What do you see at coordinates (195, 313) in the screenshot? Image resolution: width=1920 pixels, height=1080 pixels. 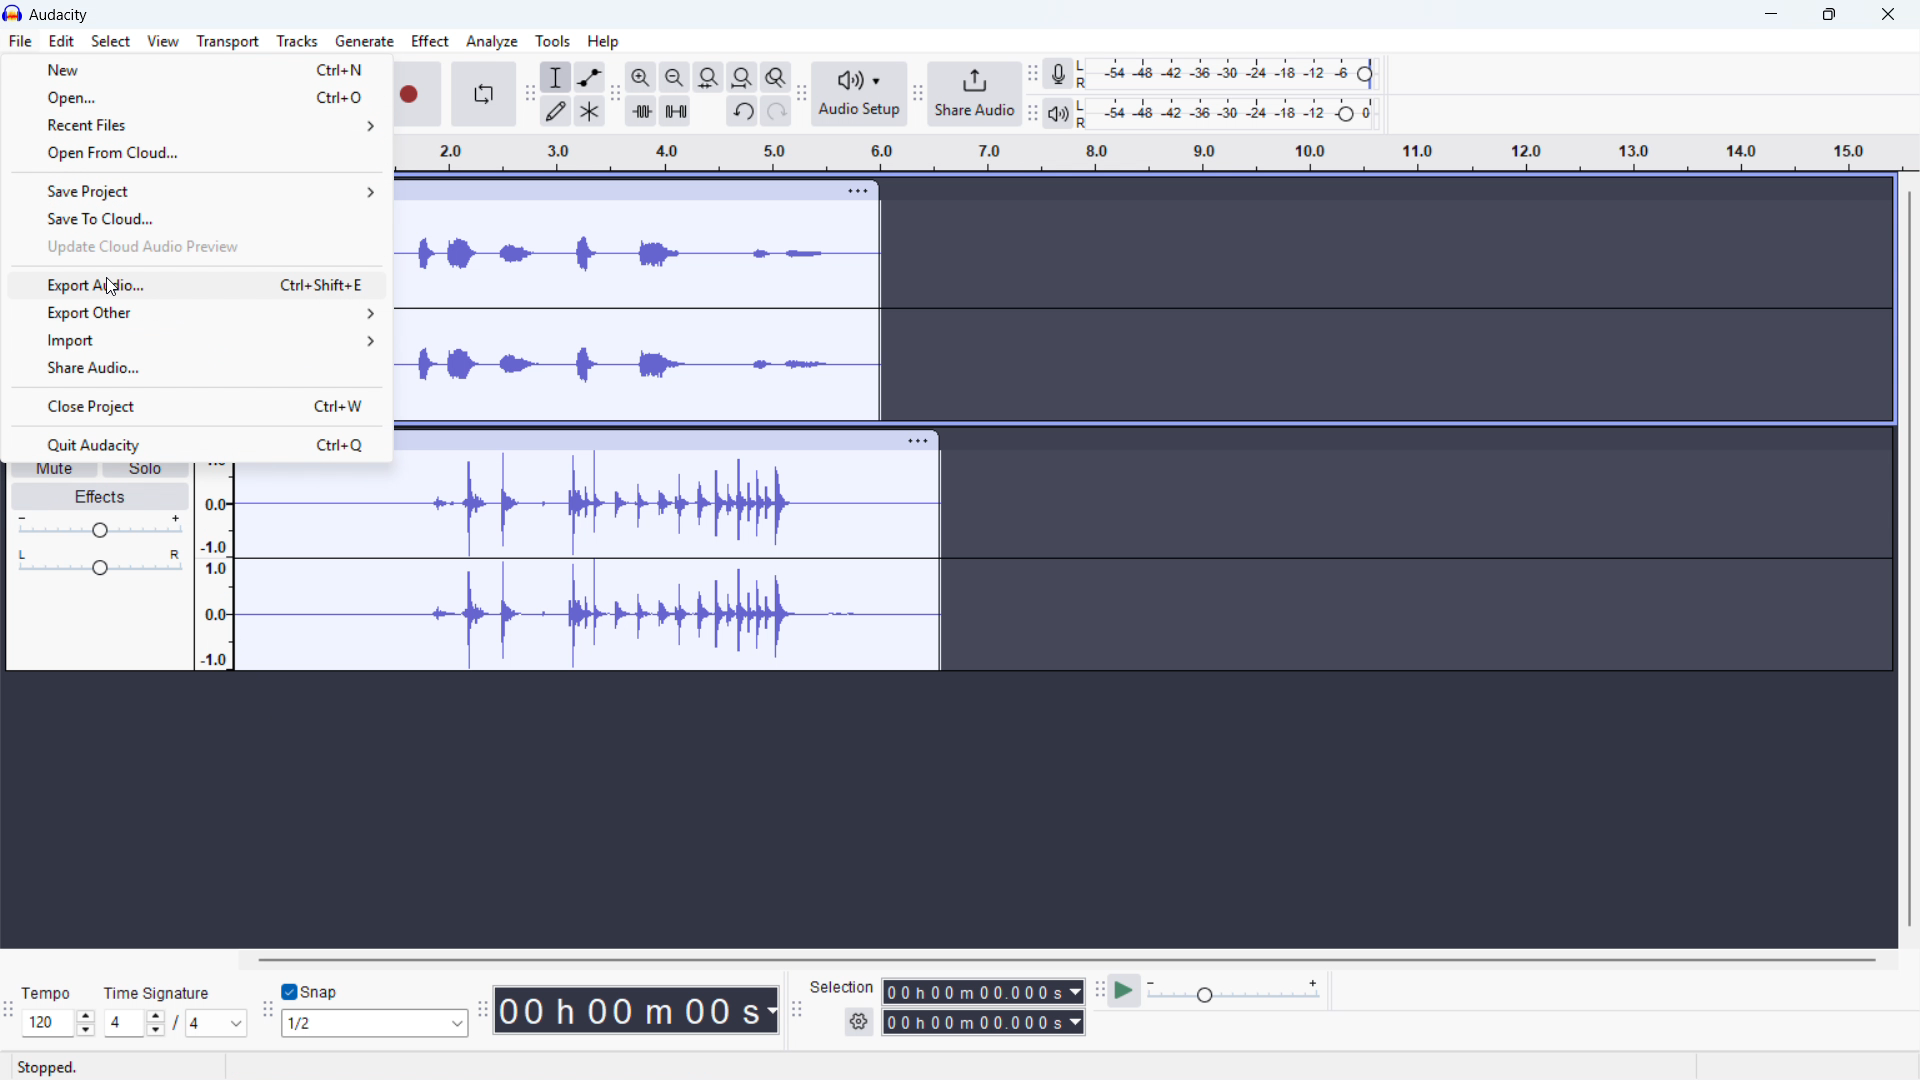 I see `Export other ` at bounding box center [195, 313].